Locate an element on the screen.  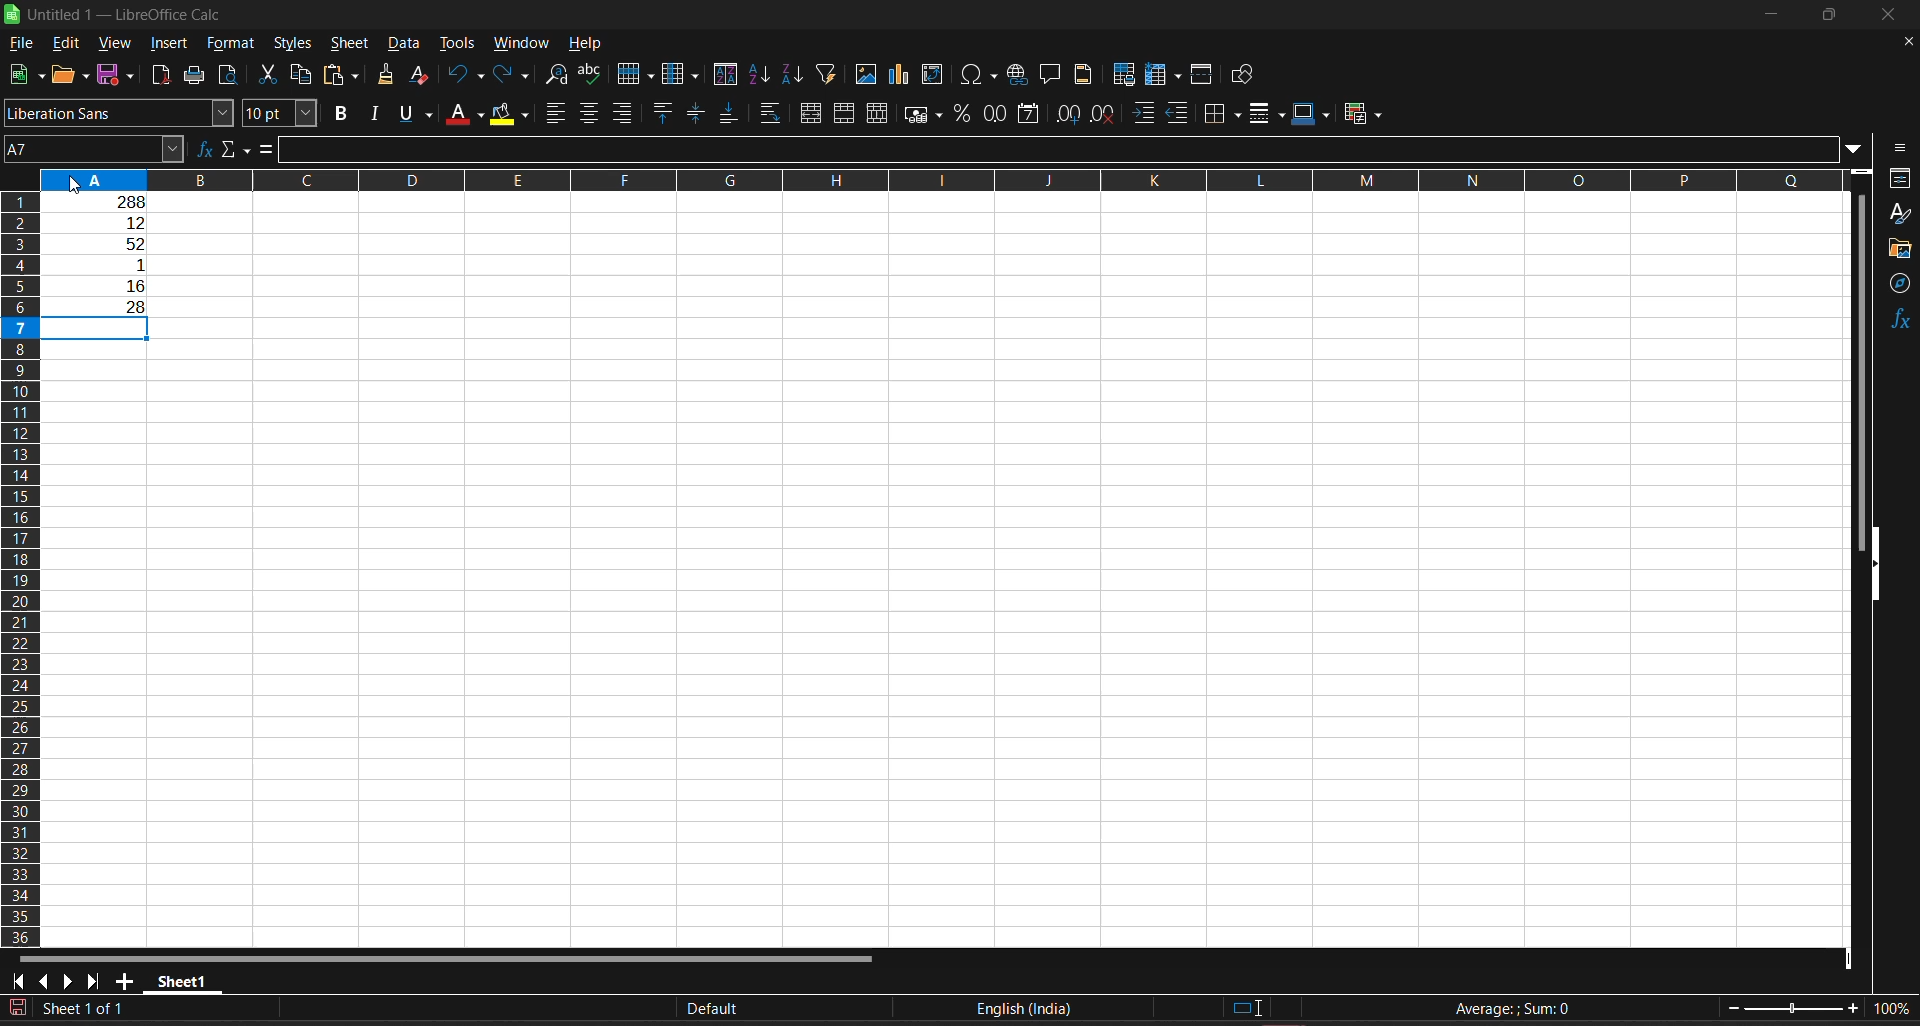
paste is located at coordinates (339, 76).